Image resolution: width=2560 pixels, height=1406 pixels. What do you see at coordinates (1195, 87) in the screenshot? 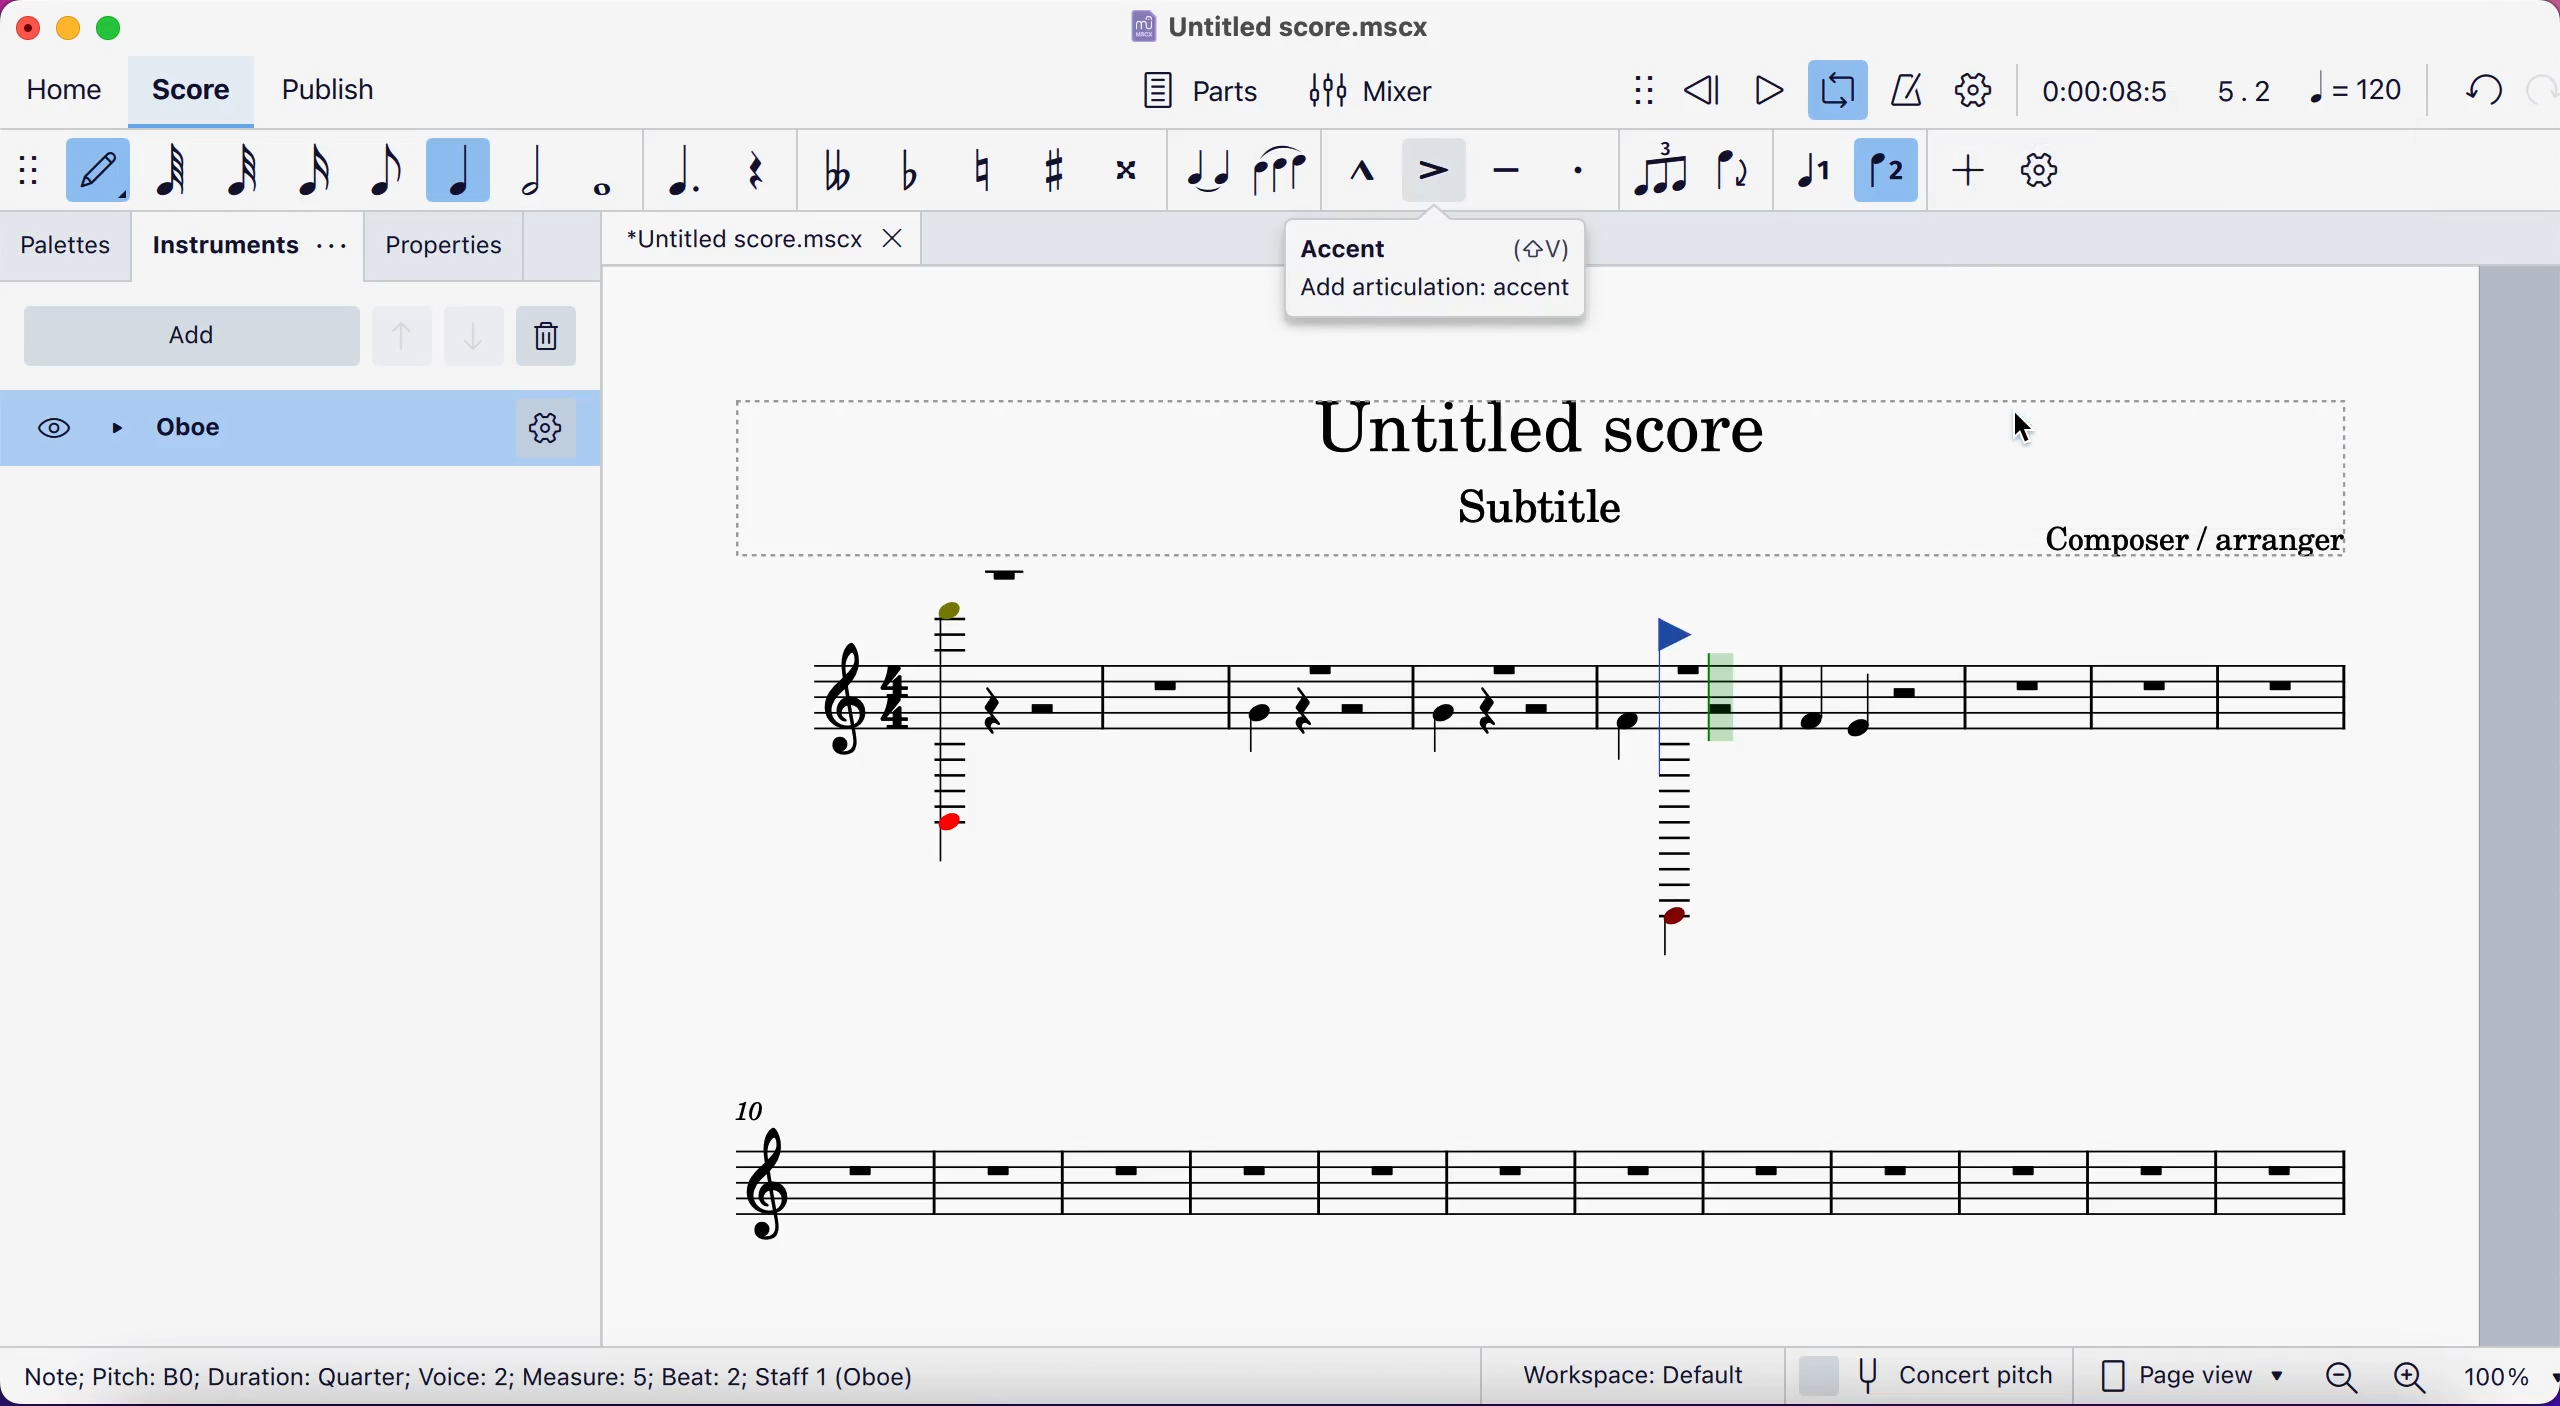
I see `parts` at bounding box center [1195, 87].